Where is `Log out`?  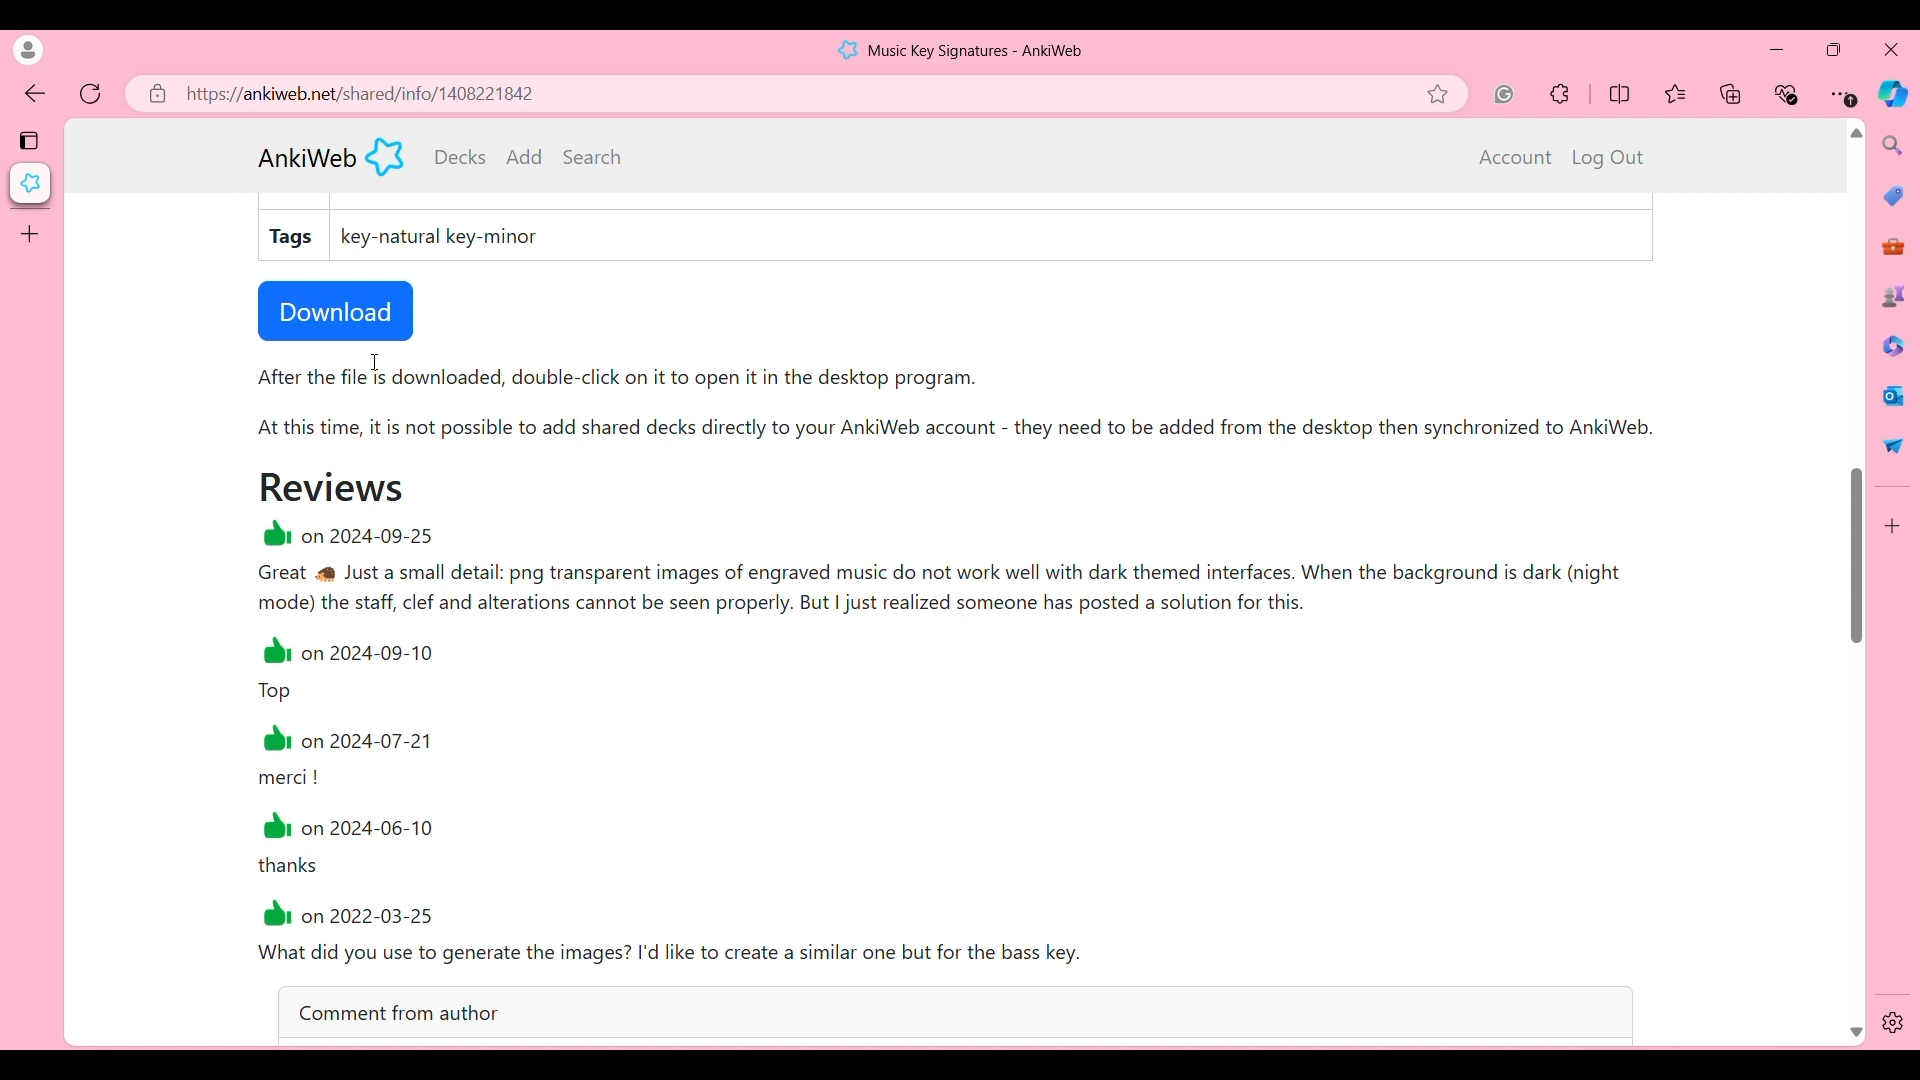 Log out is located at coordinates (1608, 158).